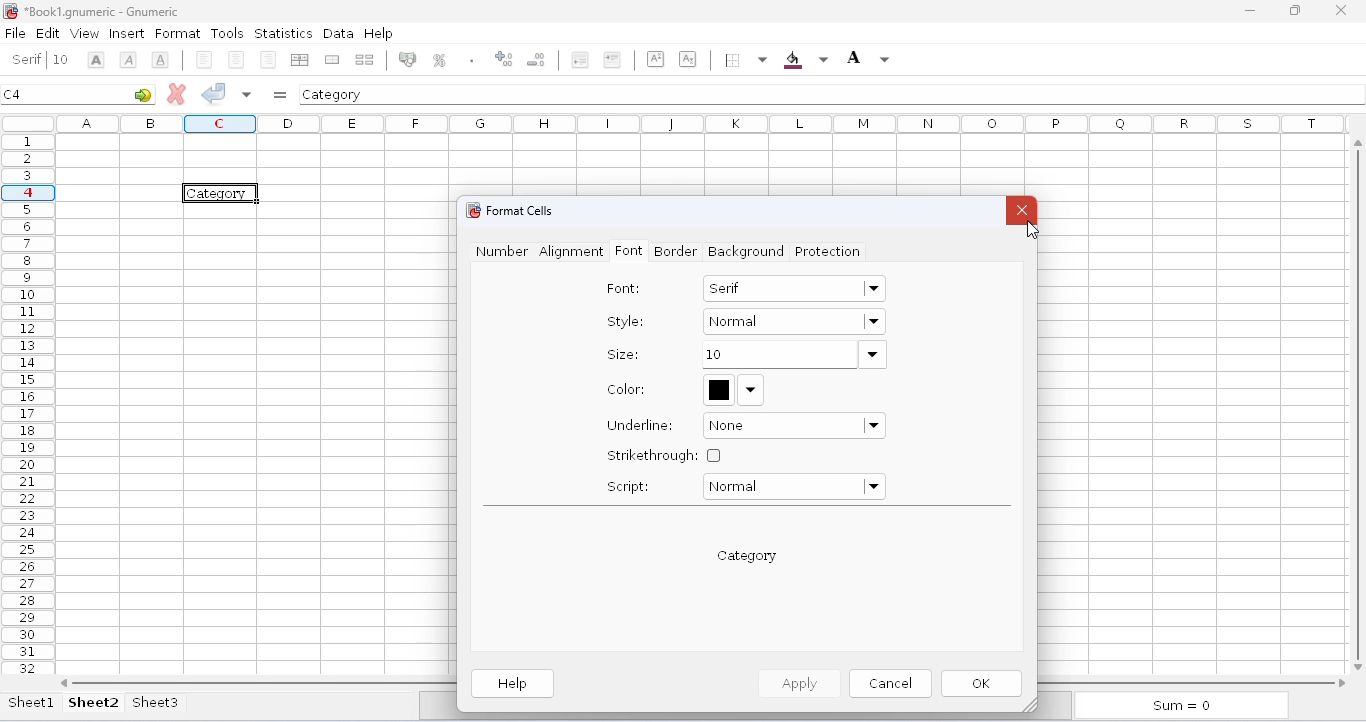  I want to click on format the selection as accounting, so click(443, 59).